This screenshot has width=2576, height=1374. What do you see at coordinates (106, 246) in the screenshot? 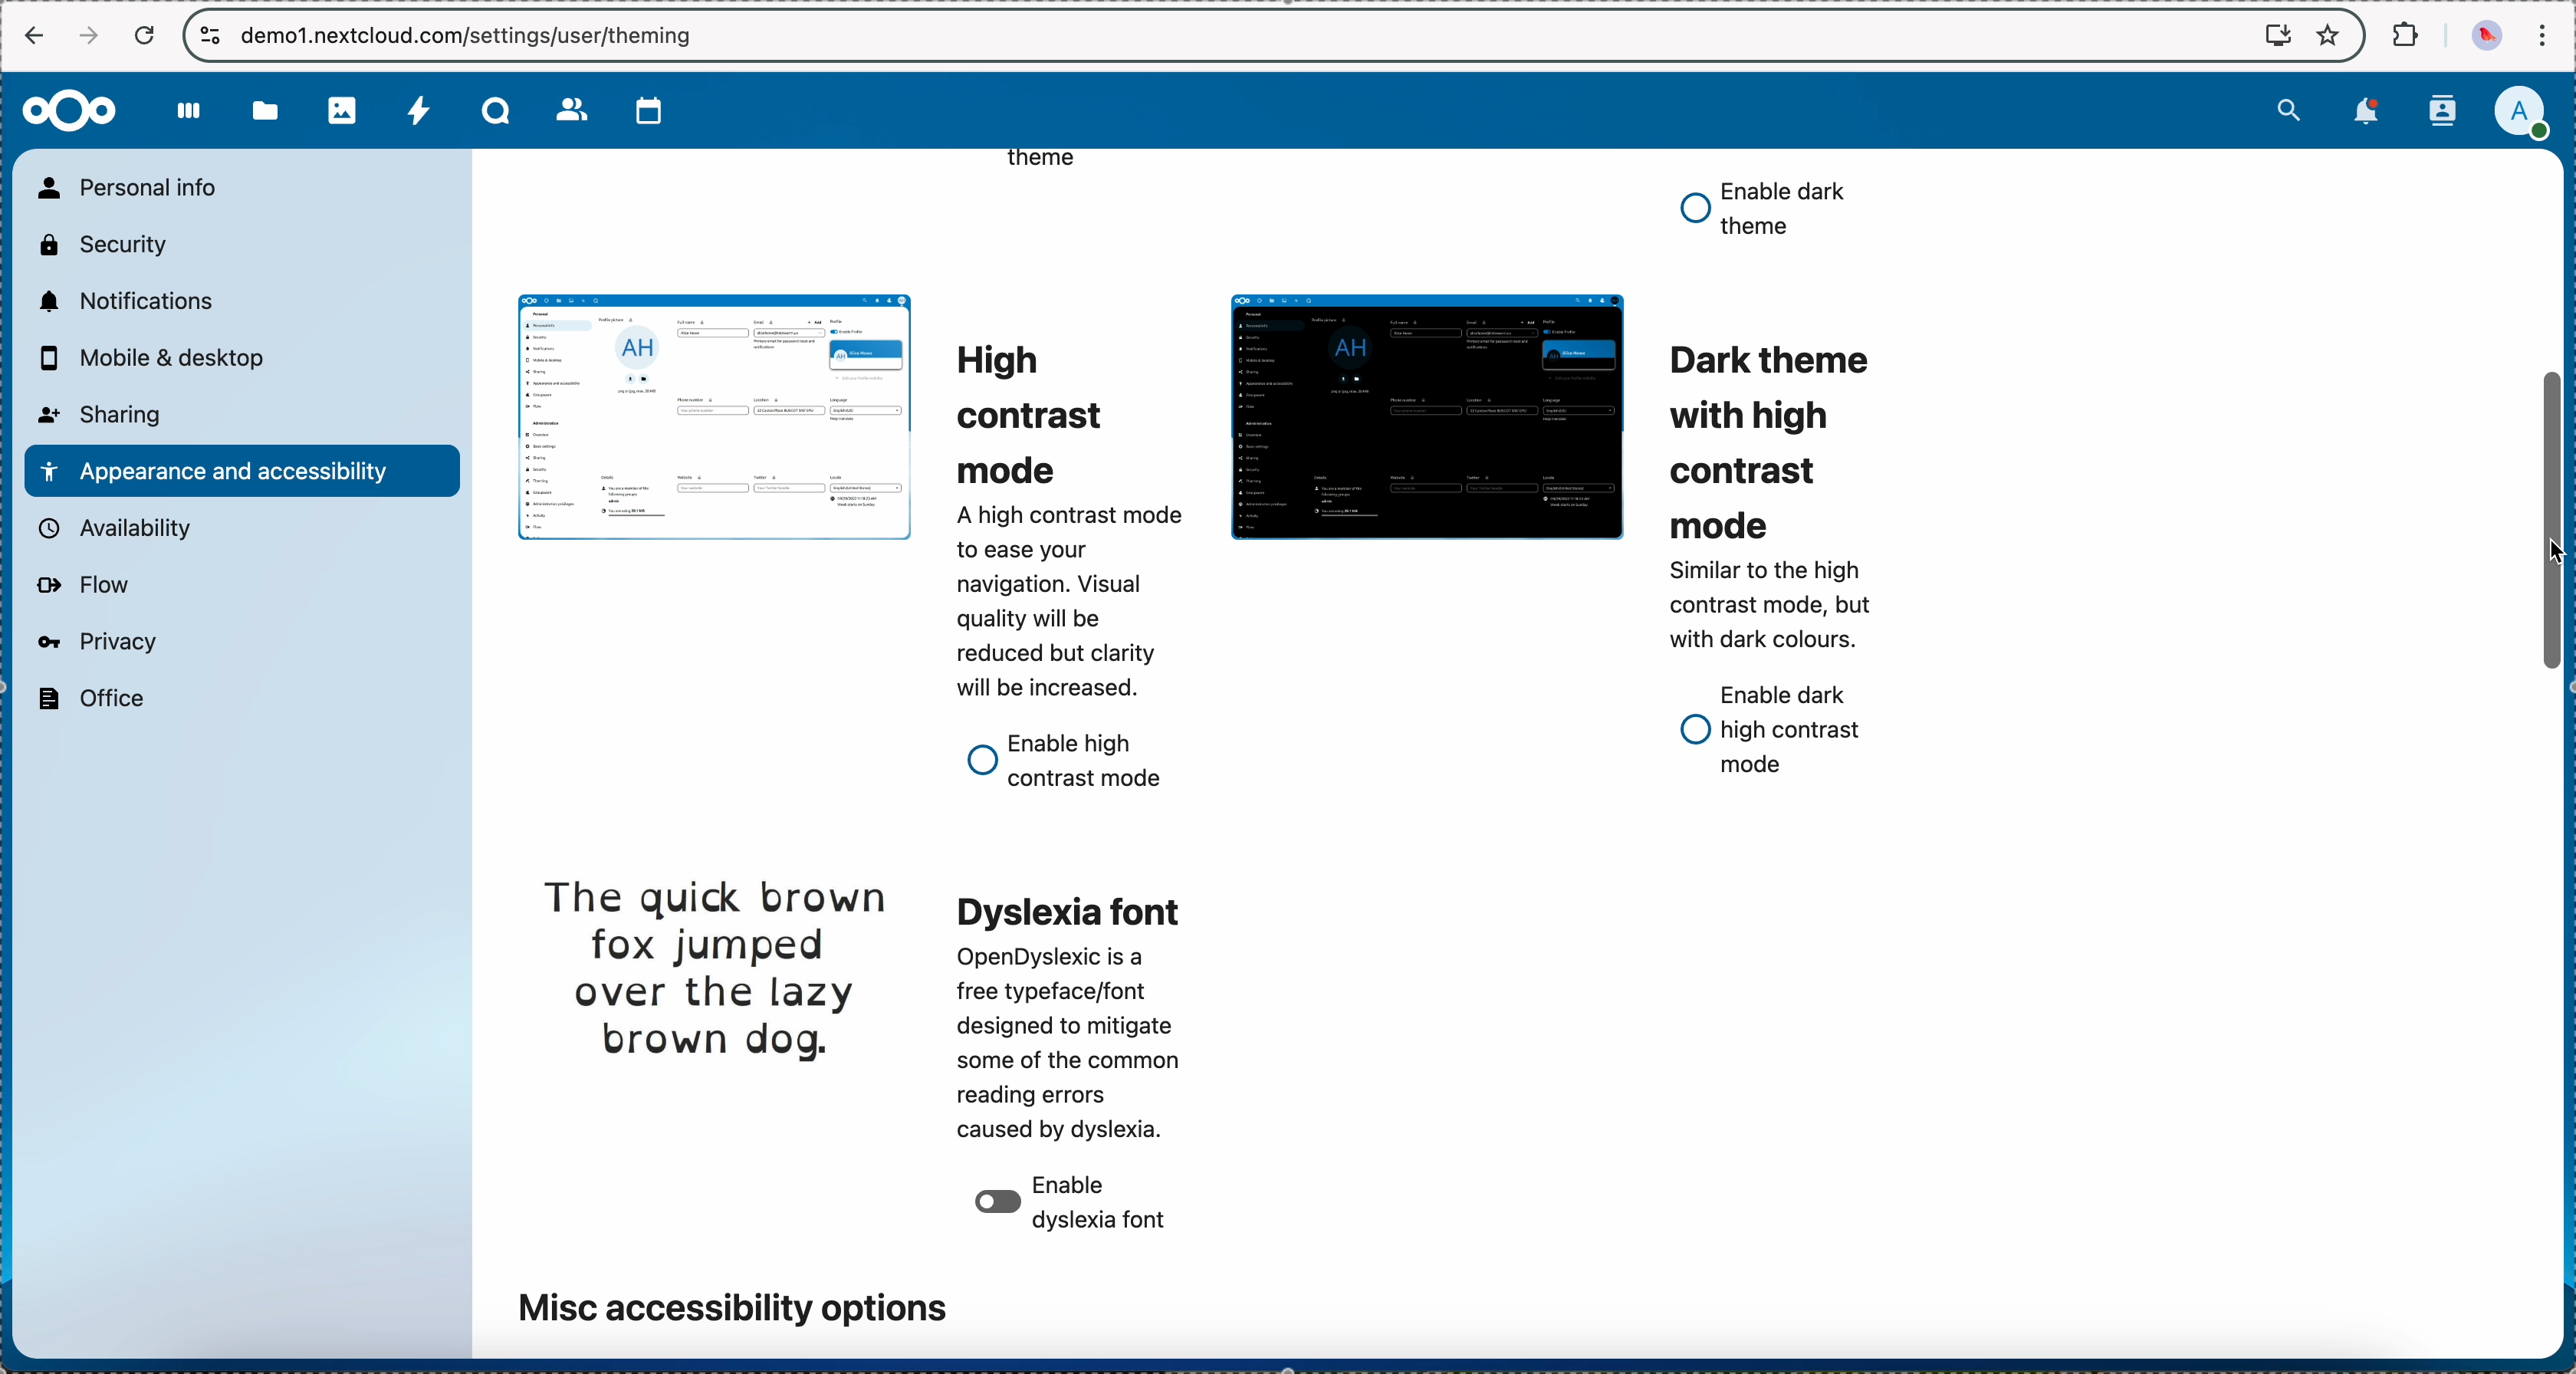
I see `security` at bounding box center [106, 246].